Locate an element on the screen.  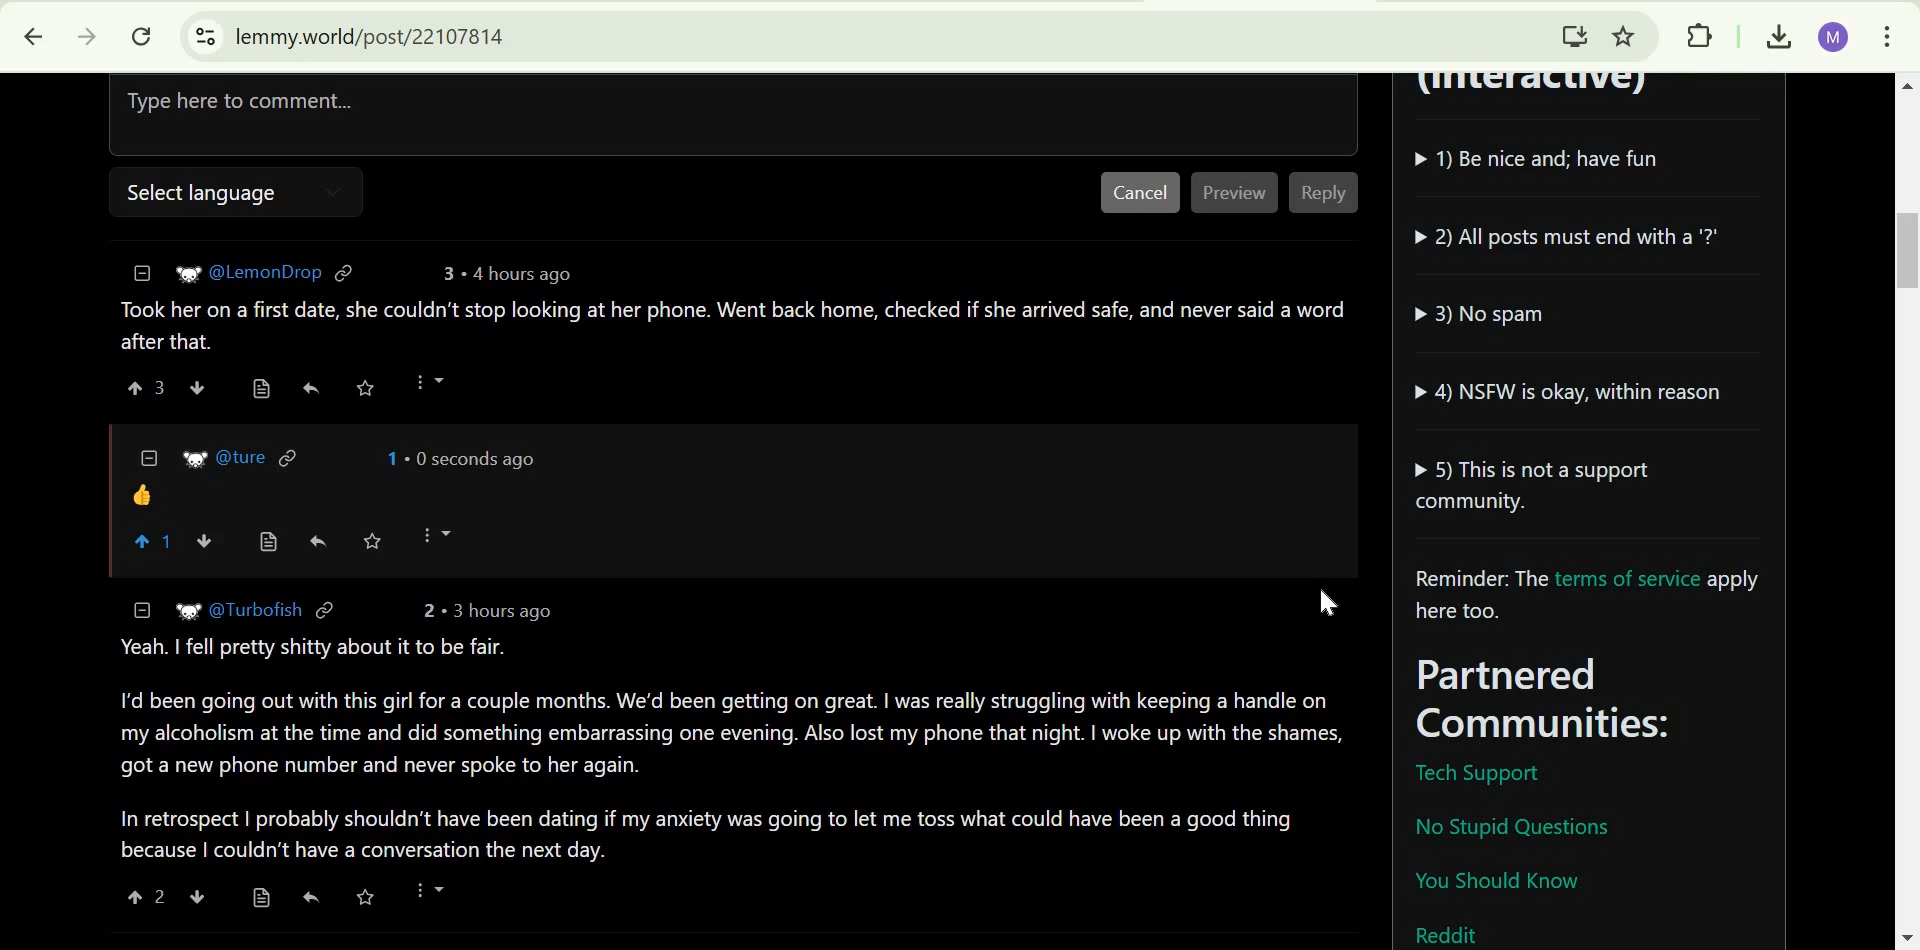
cursor is located at coordinates (1331, 604).